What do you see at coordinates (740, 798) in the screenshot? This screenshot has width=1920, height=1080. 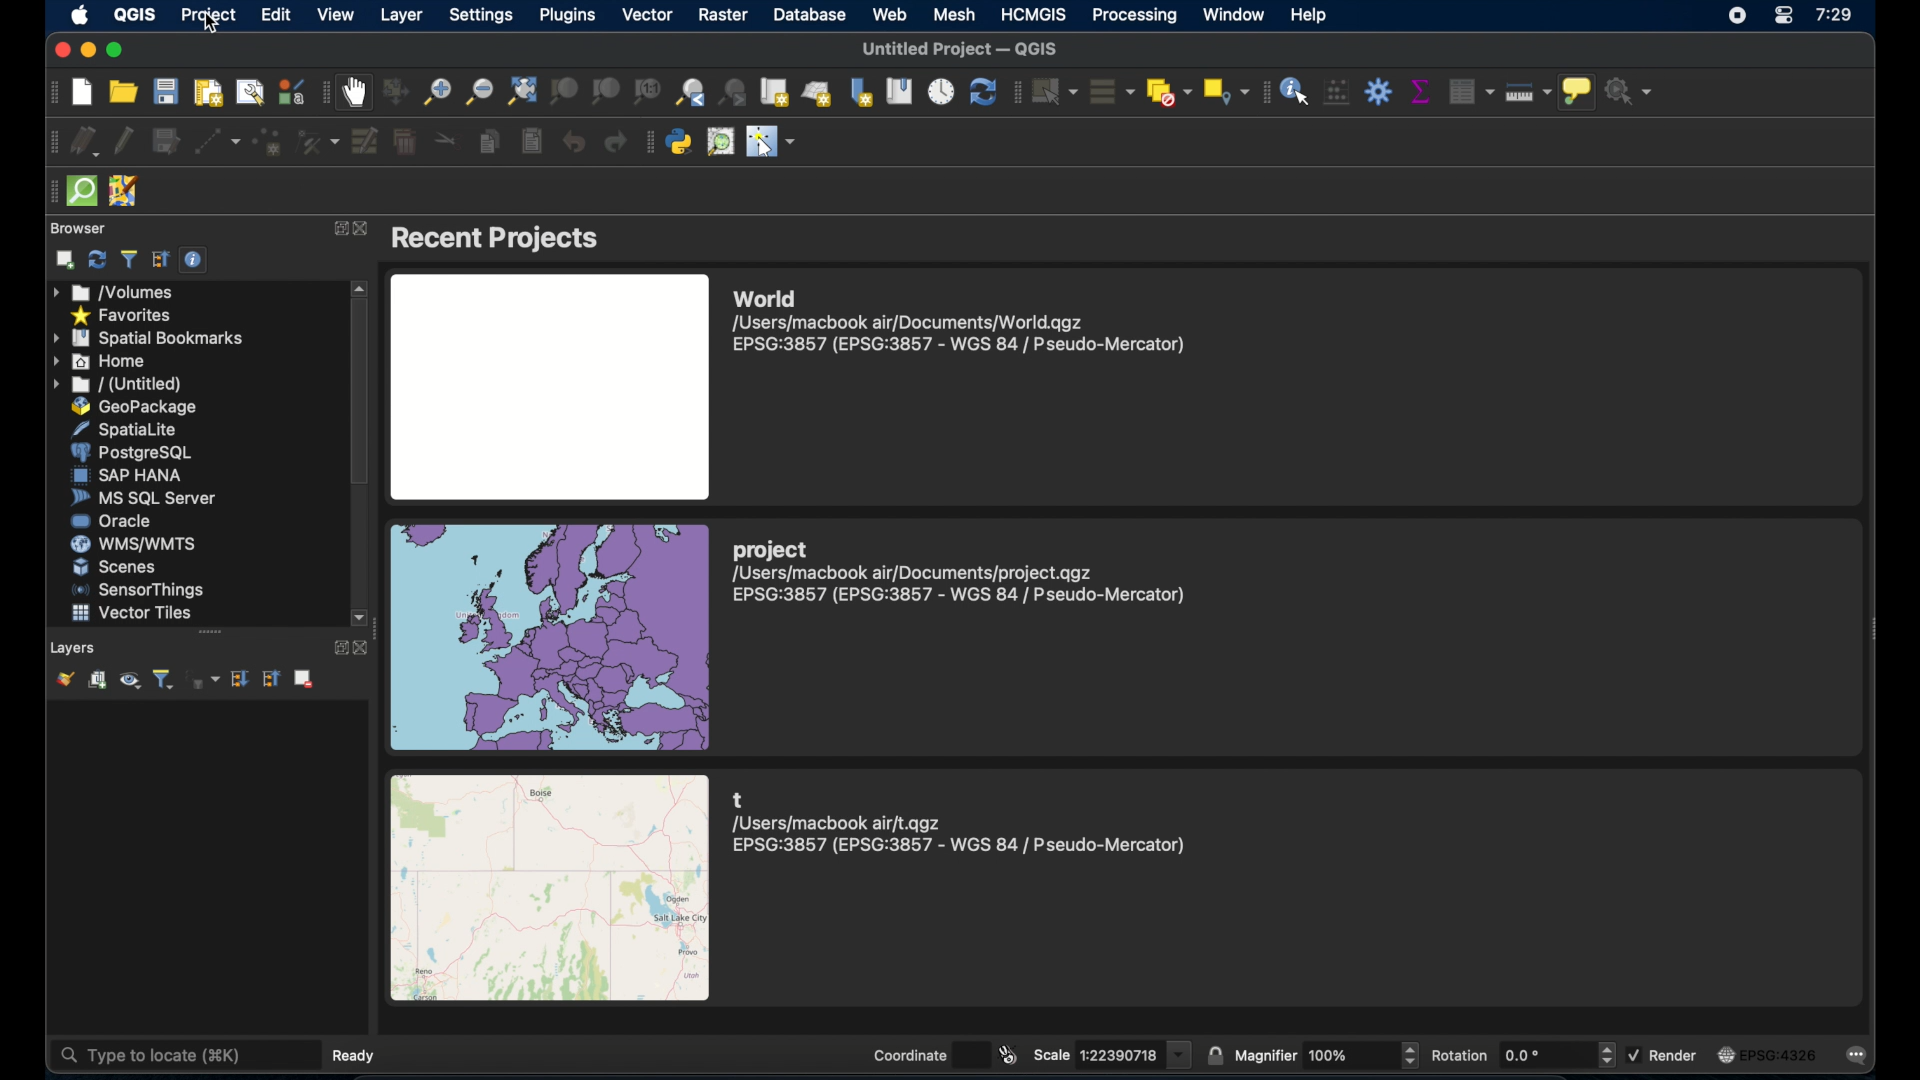 I see `t` at bounding box center [740, 798].